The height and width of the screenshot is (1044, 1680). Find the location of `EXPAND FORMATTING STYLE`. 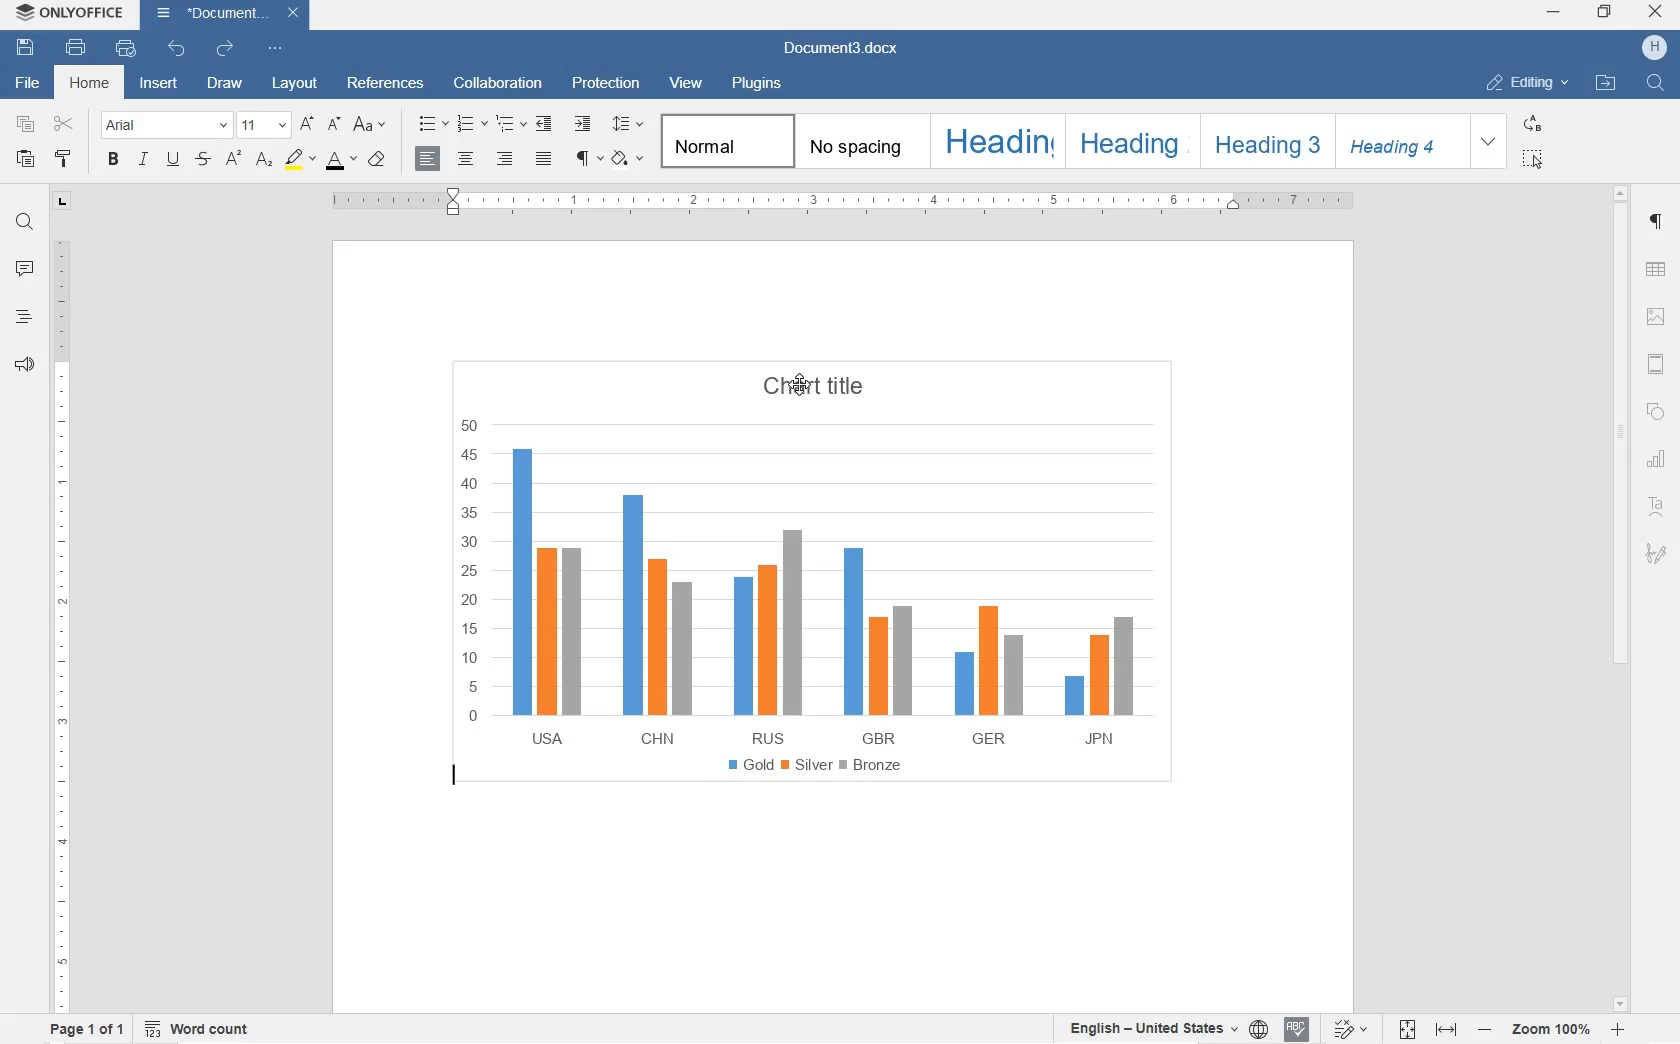

EXPAND FORMATTING STYLE is located at coordinates (1488, 142).